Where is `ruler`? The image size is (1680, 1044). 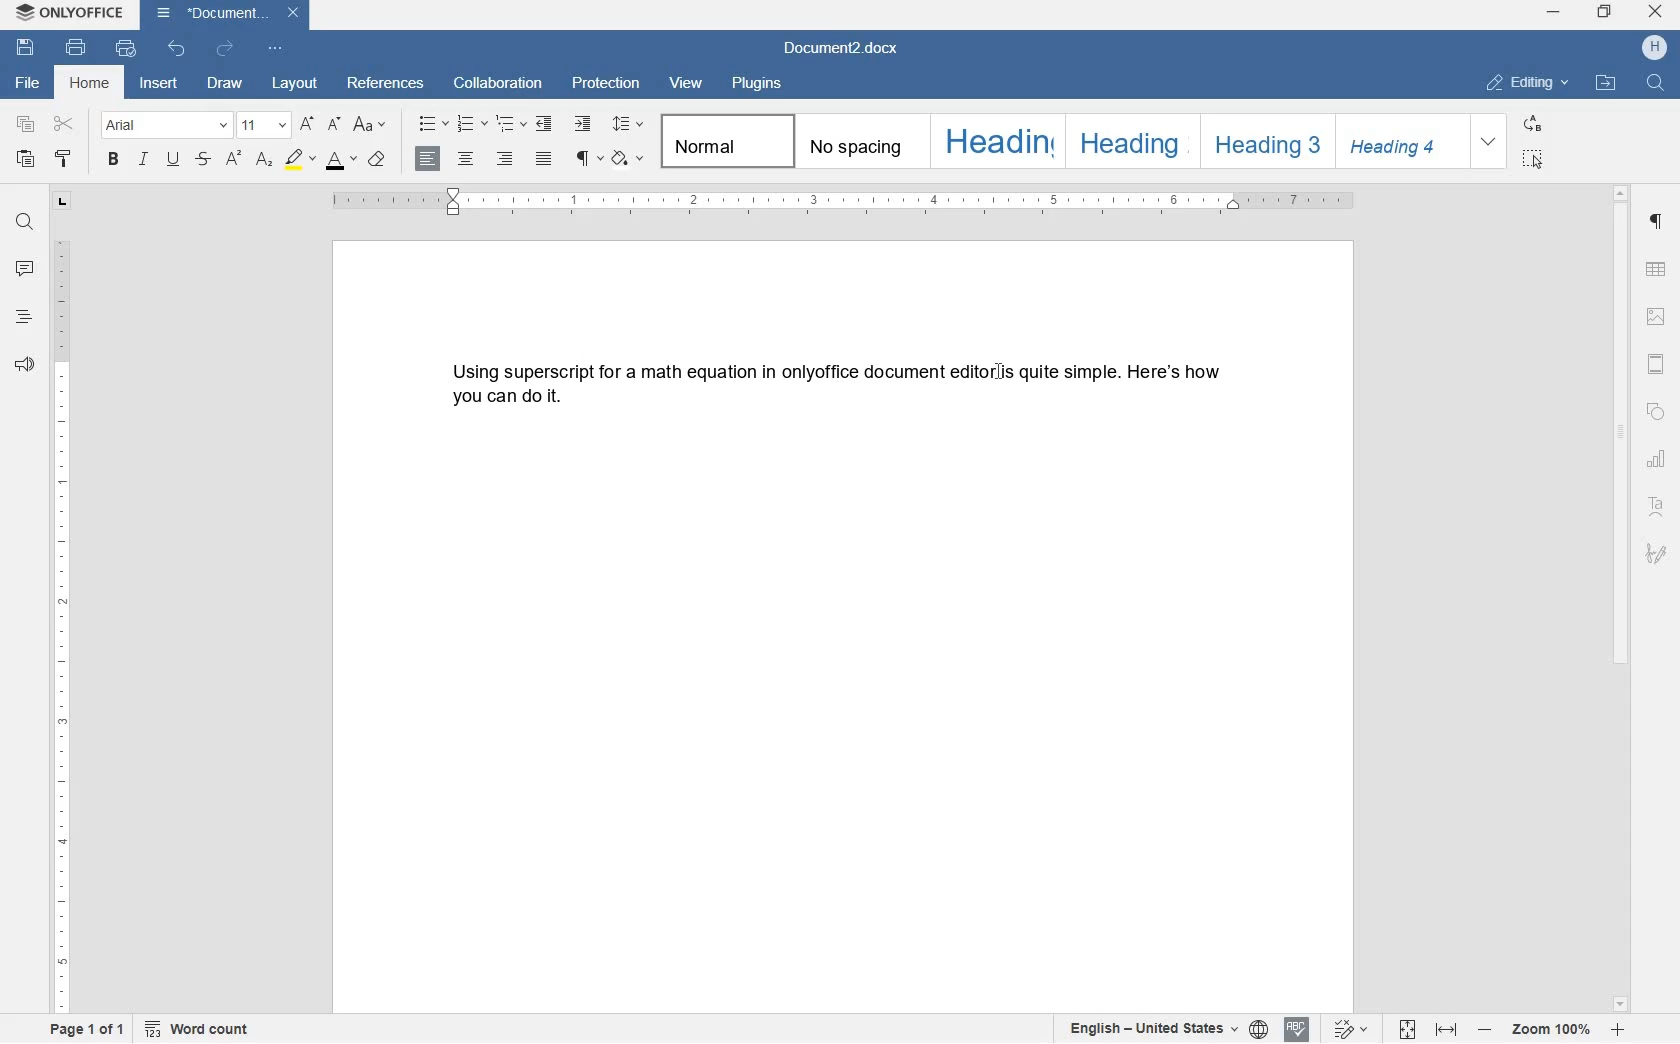 ruler is located at coordinates (844, 201).